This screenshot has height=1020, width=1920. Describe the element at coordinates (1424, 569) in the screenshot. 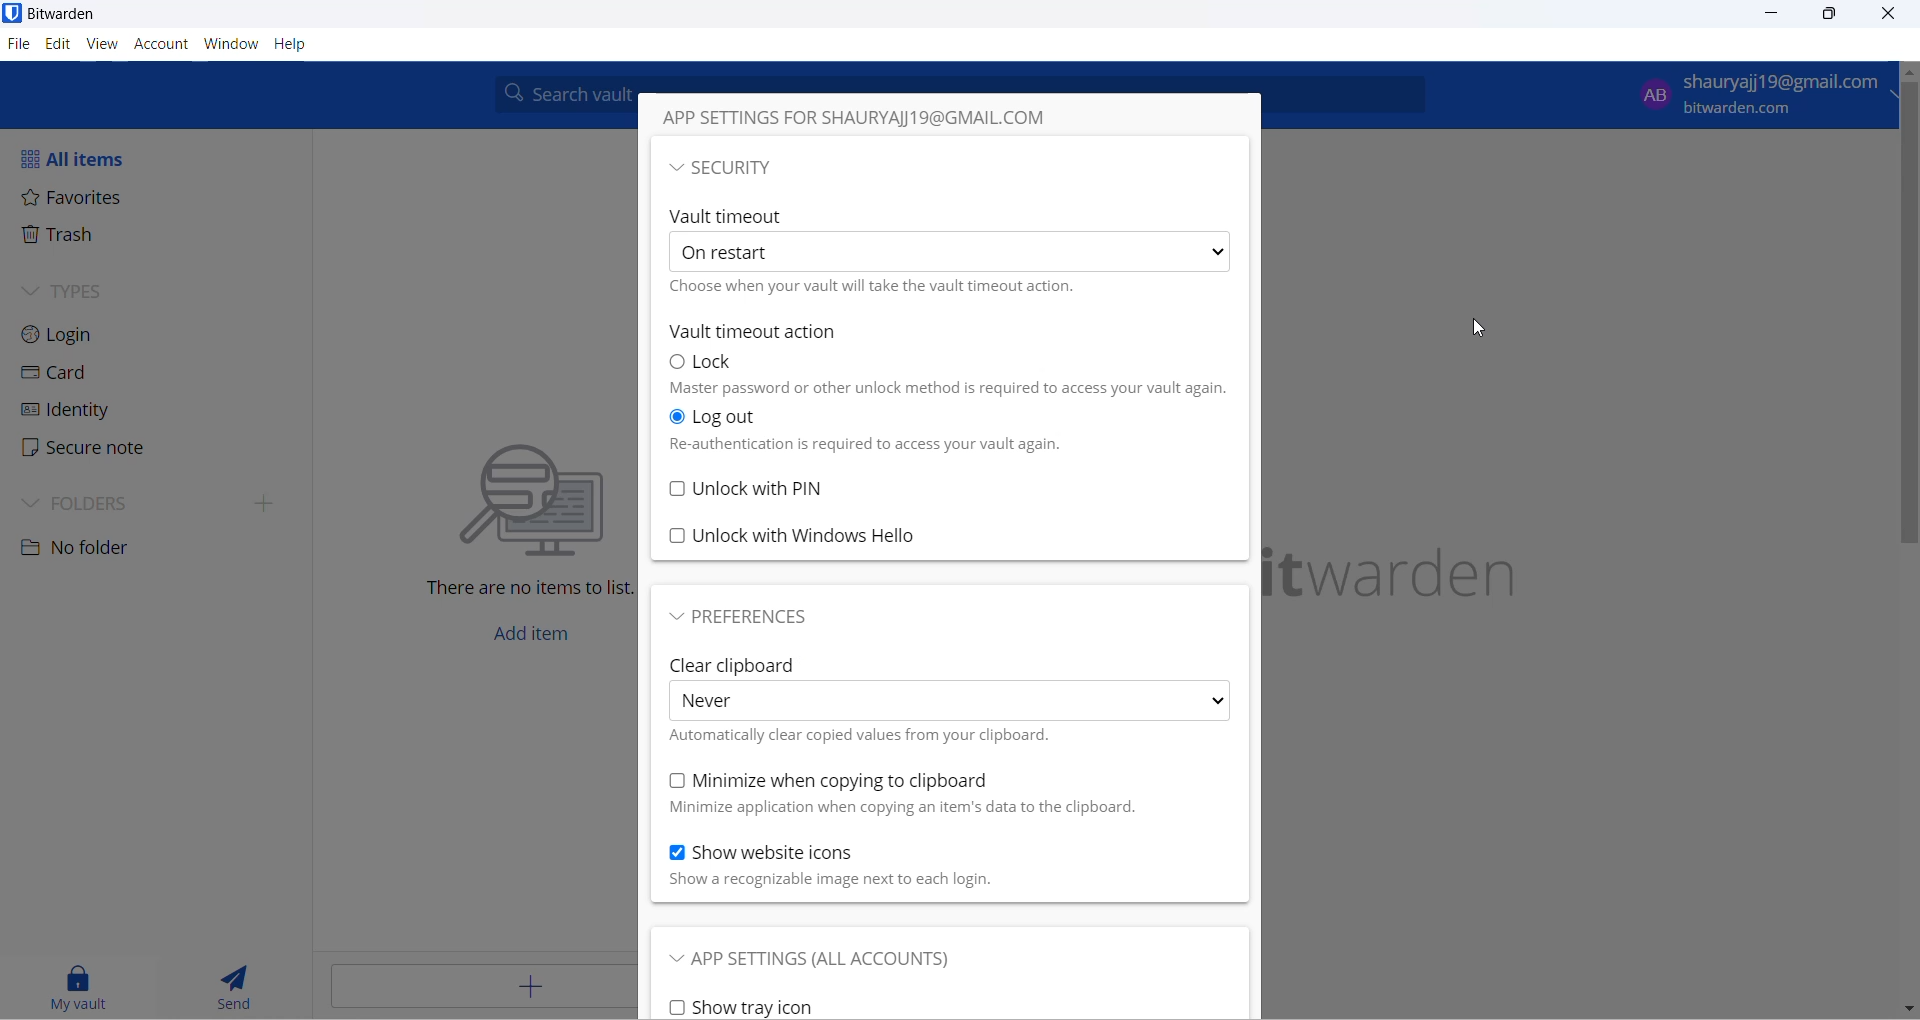

I see `name and logo` at that location.